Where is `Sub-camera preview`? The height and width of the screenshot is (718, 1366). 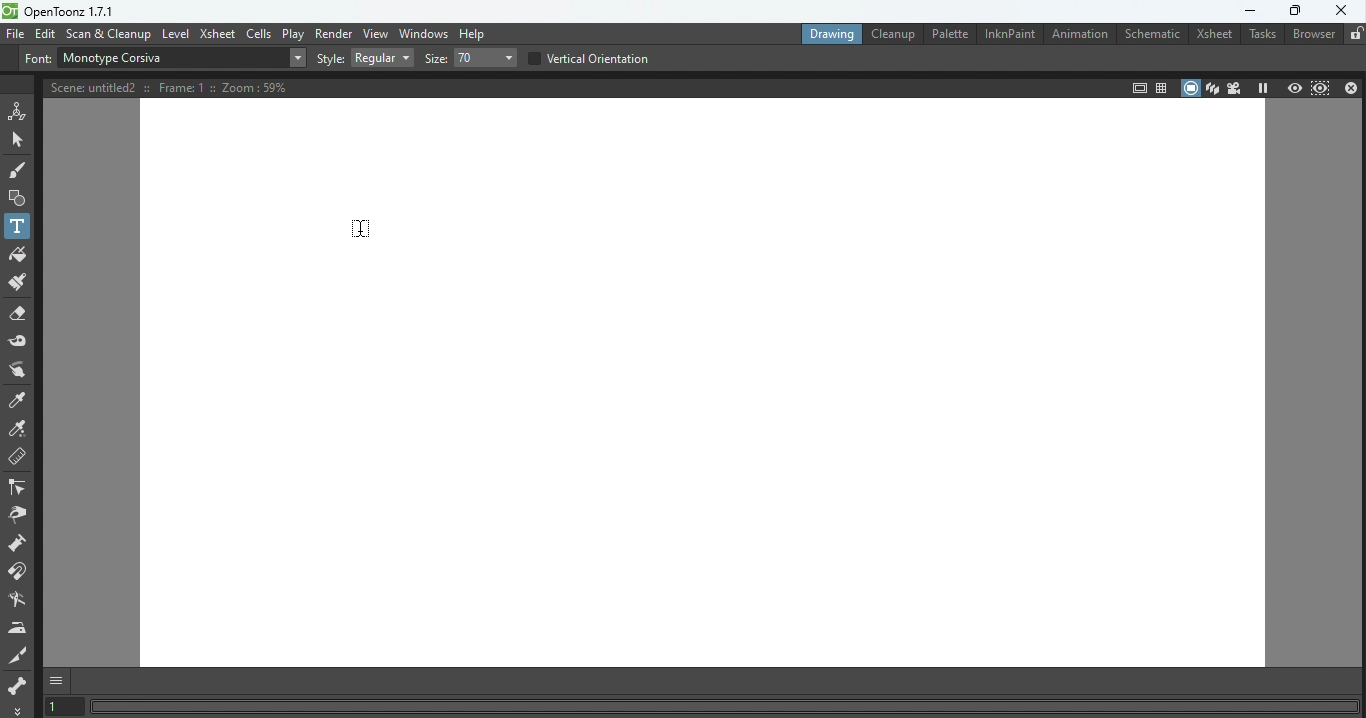 Sub-camera preview is located at coordinates (1321, 88).